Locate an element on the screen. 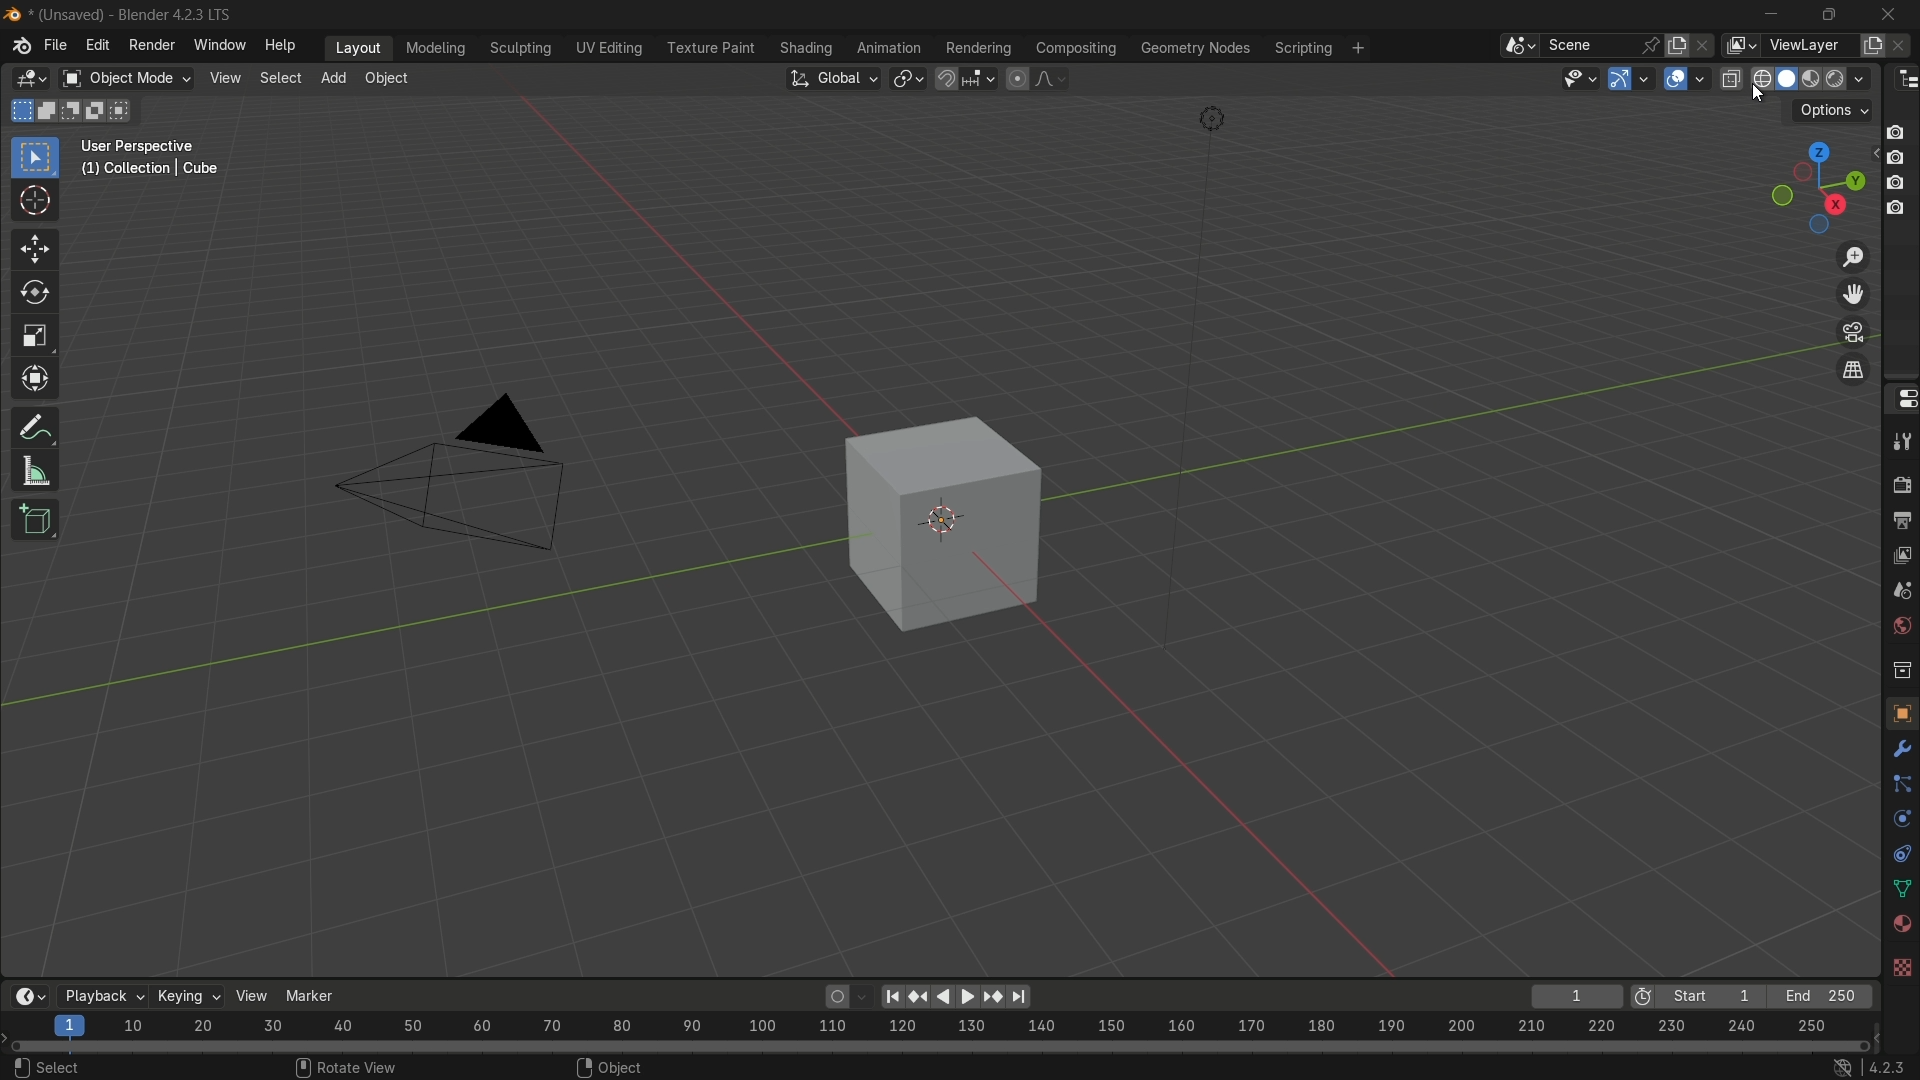 This screenshot has height=1080, width=1920. collection is located at coordinates (1900, 666).